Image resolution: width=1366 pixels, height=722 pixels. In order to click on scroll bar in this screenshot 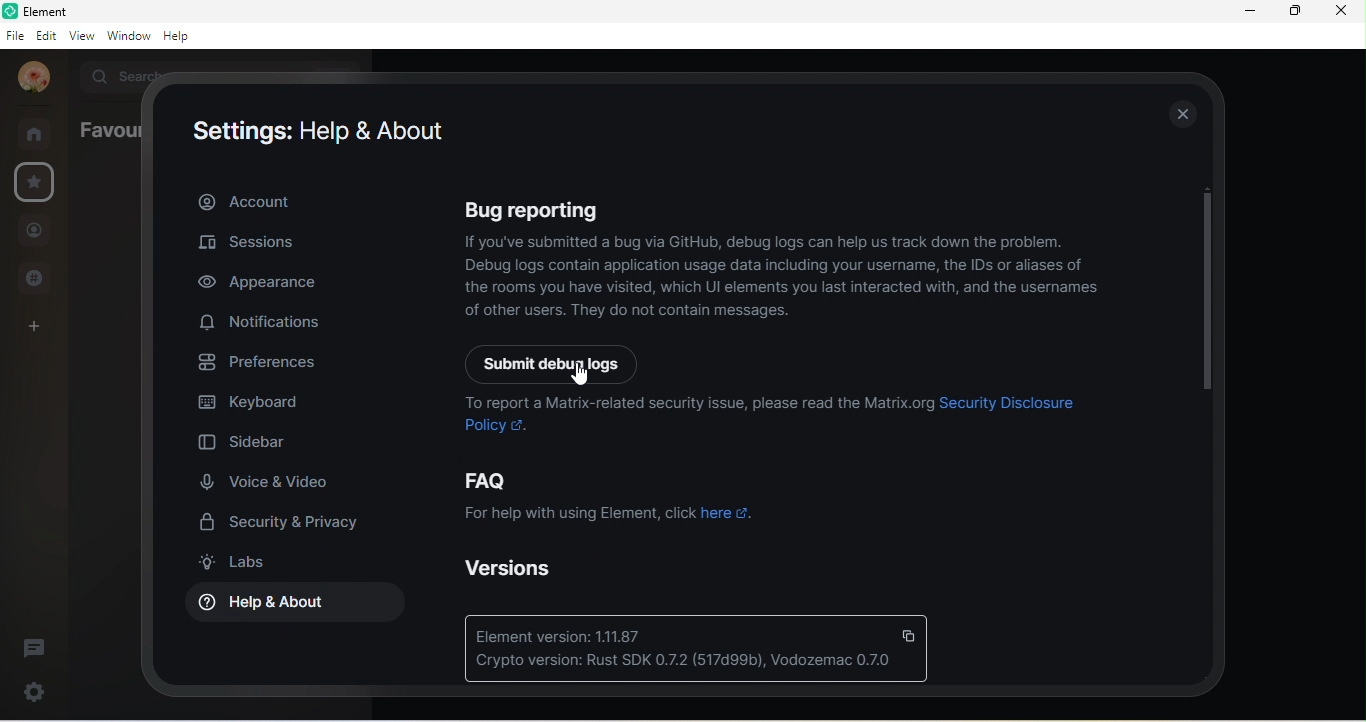, I will do `click(1200, 298)`.